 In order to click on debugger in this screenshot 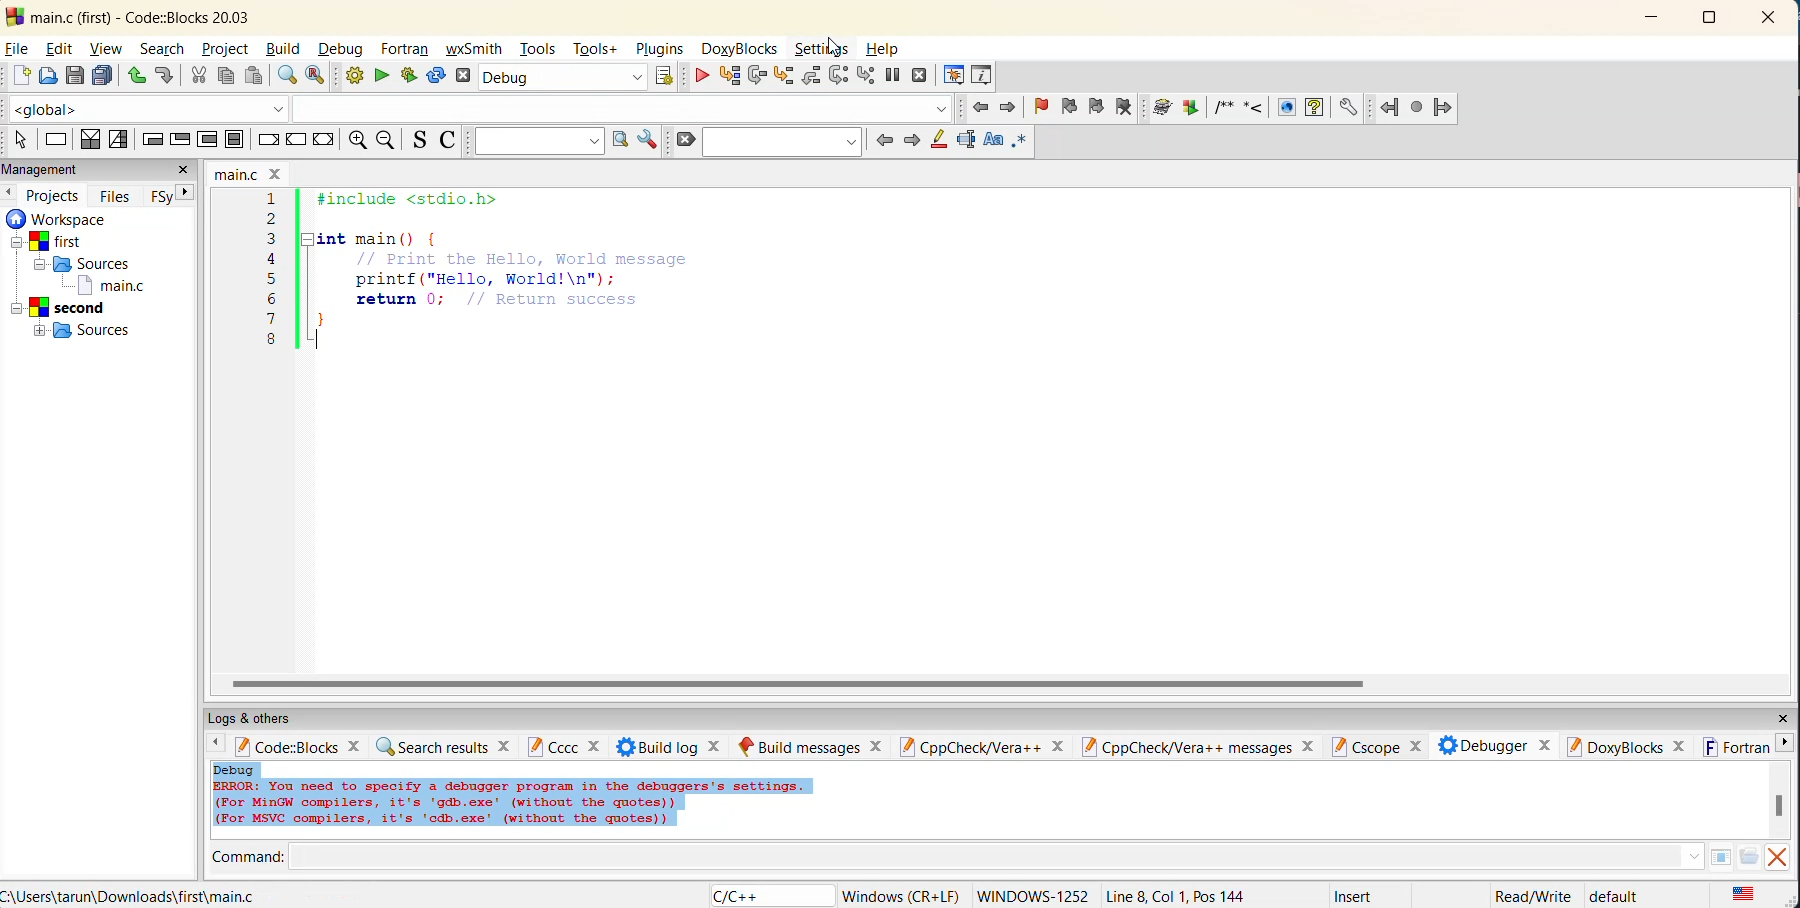, I will do `click(1492, 745)`.